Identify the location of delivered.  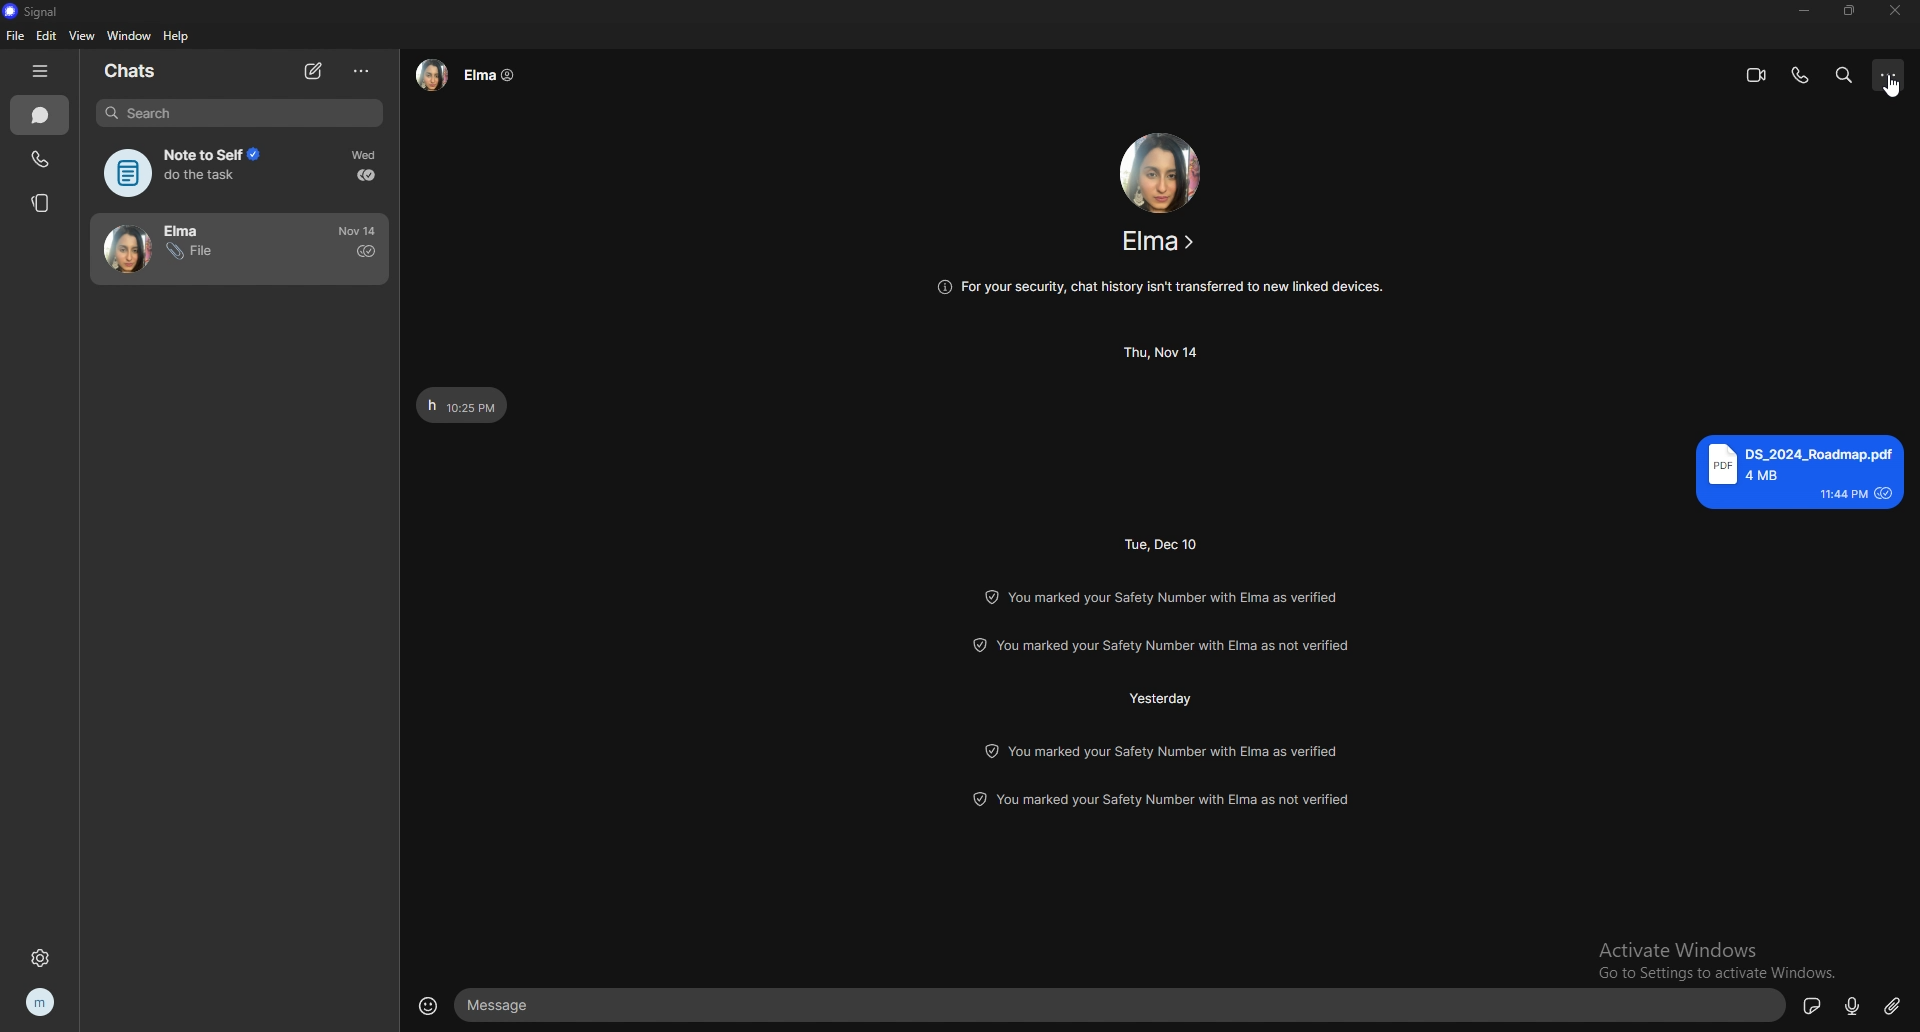
(366, 175).